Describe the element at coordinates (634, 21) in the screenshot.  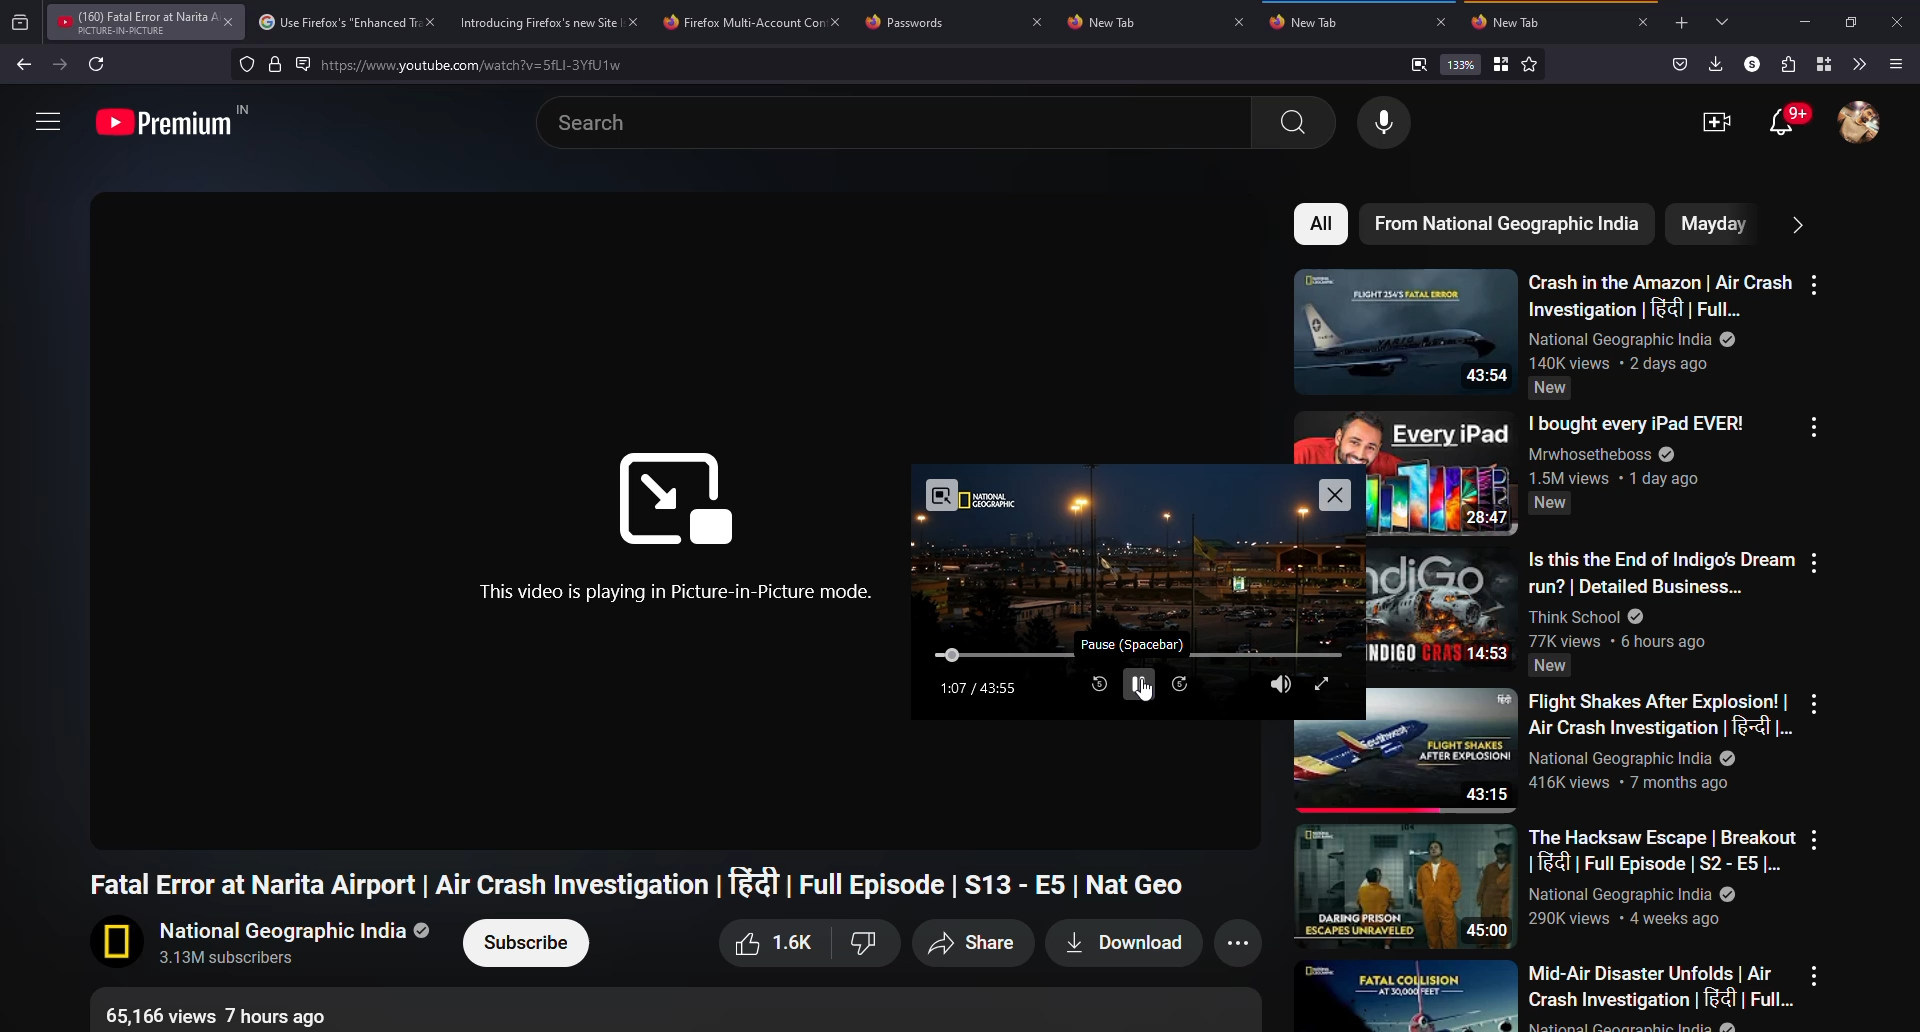
I see `close` at that location.